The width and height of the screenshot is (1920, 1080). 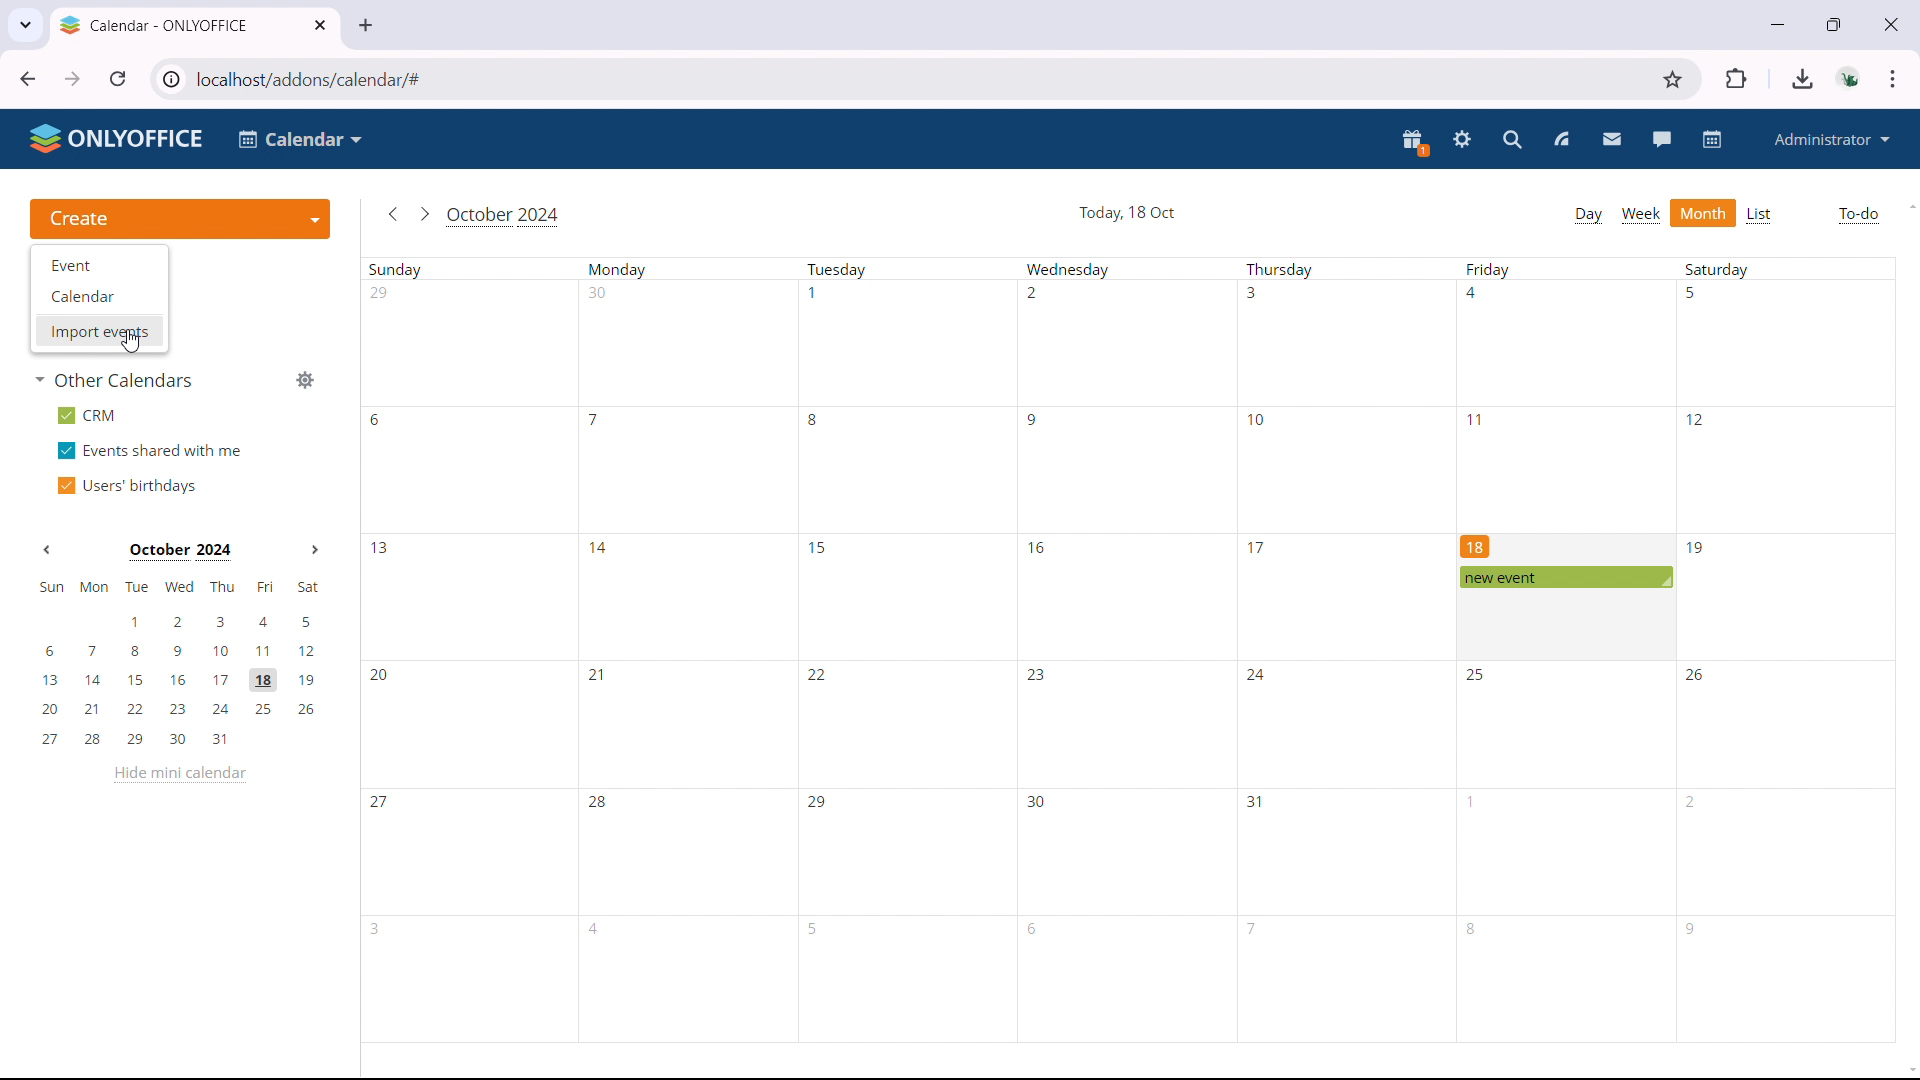 What do you see at coordinates (1830, 139) in the screenshot?
I see `administrator` at bounding box center [1830, 139].